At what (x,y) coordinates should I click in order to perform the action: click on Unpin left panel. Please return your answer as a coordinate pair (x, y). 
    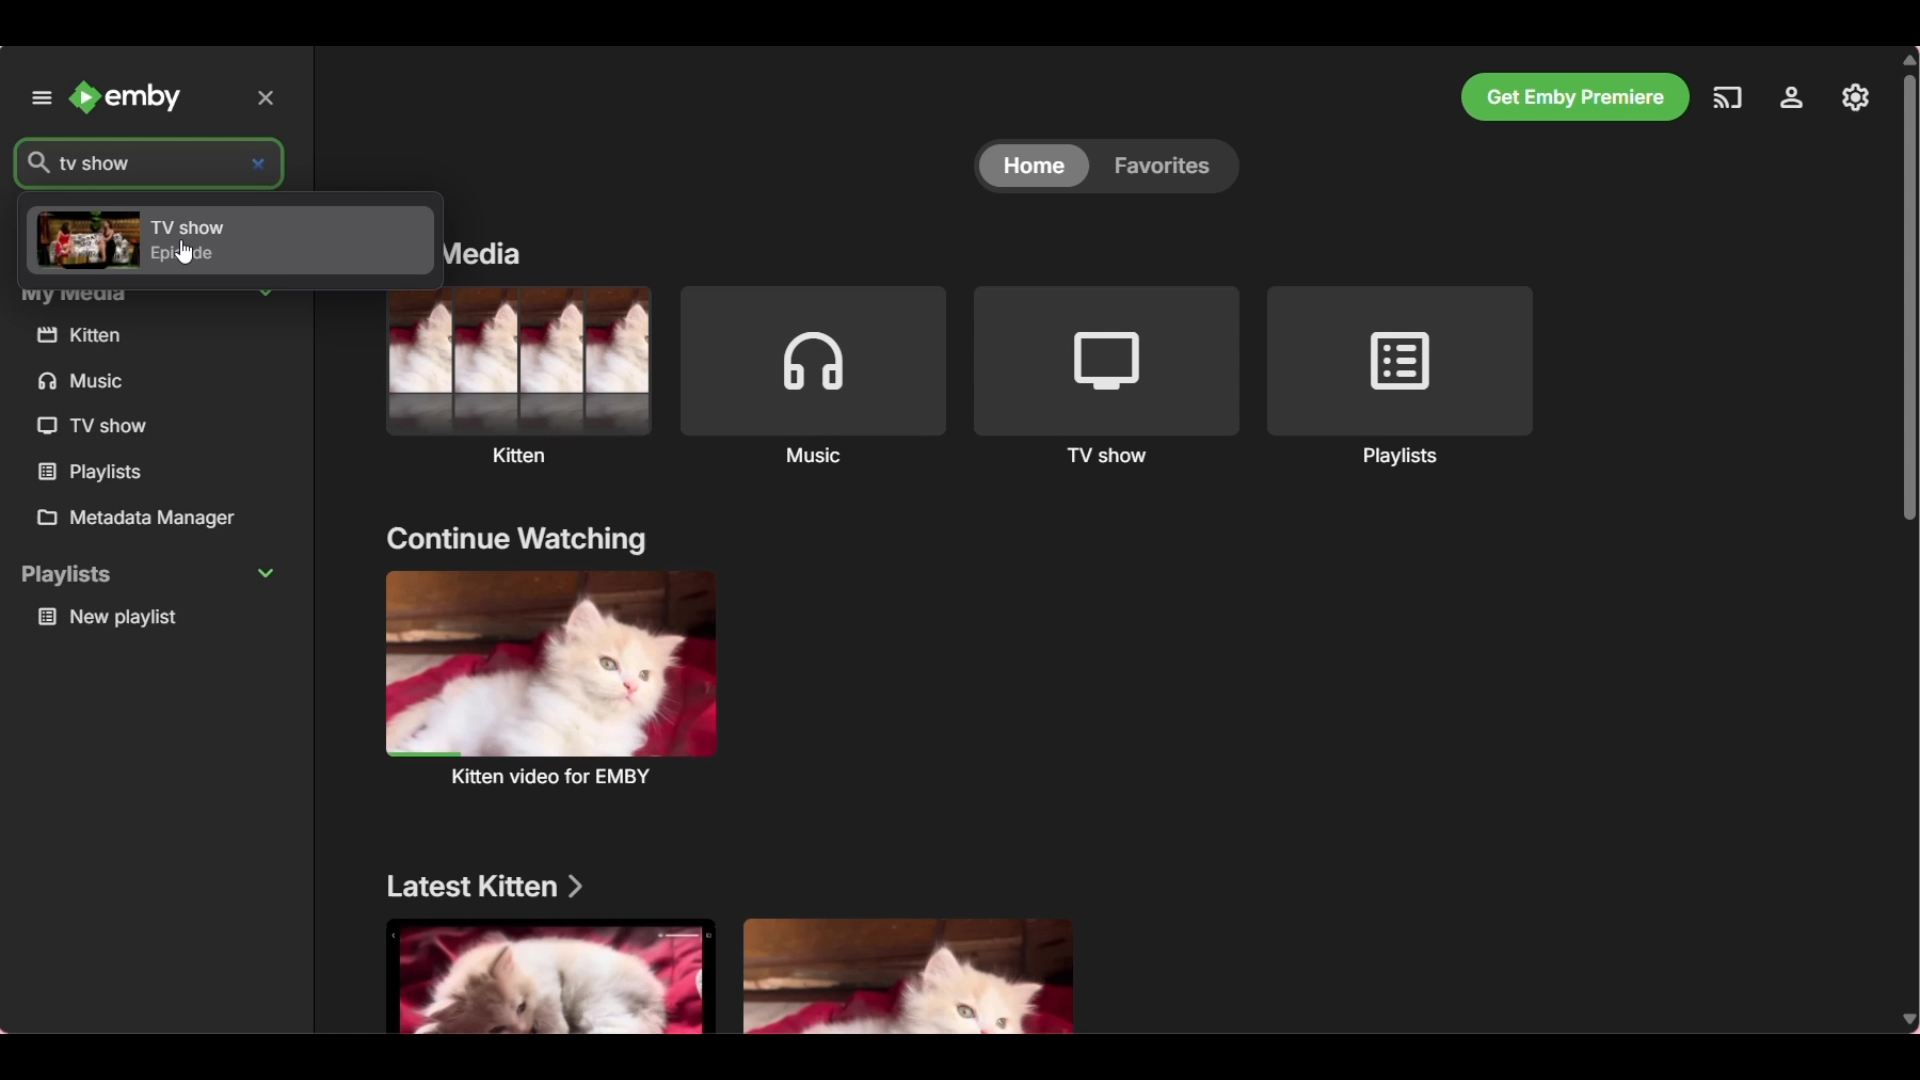
    Looking at the image, I should click on (39, 96).